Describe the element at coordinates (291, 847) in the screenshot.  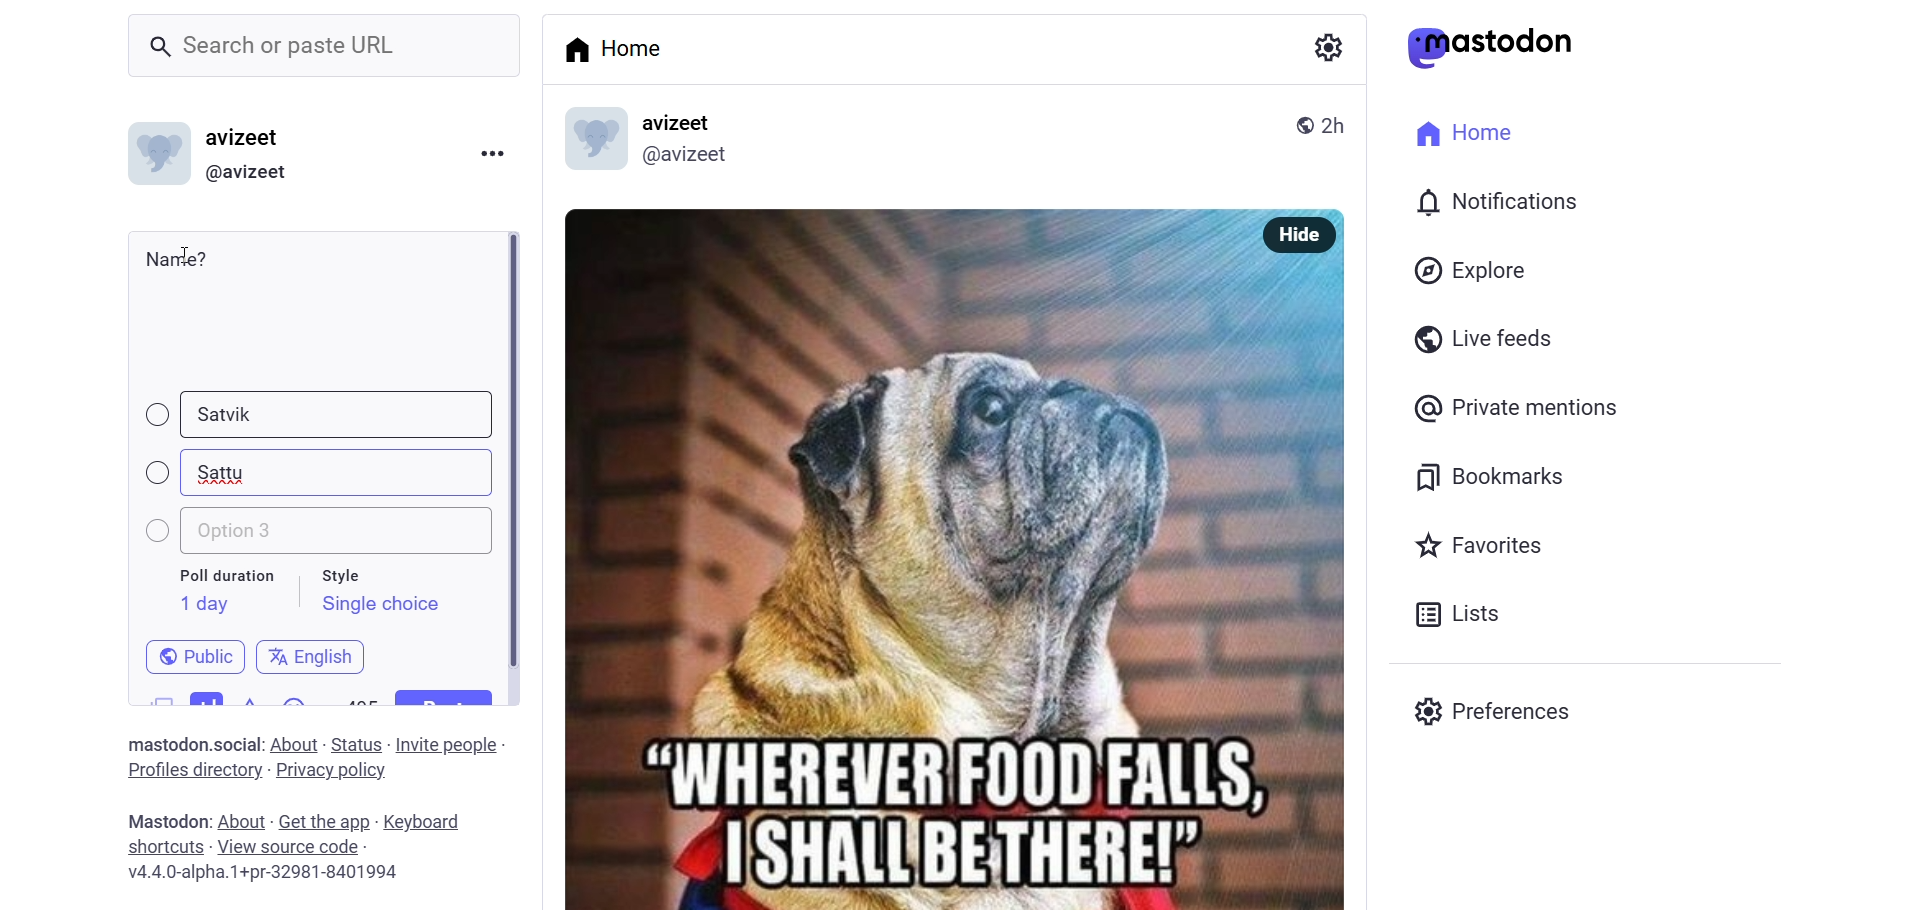
I see `source code` at that location.